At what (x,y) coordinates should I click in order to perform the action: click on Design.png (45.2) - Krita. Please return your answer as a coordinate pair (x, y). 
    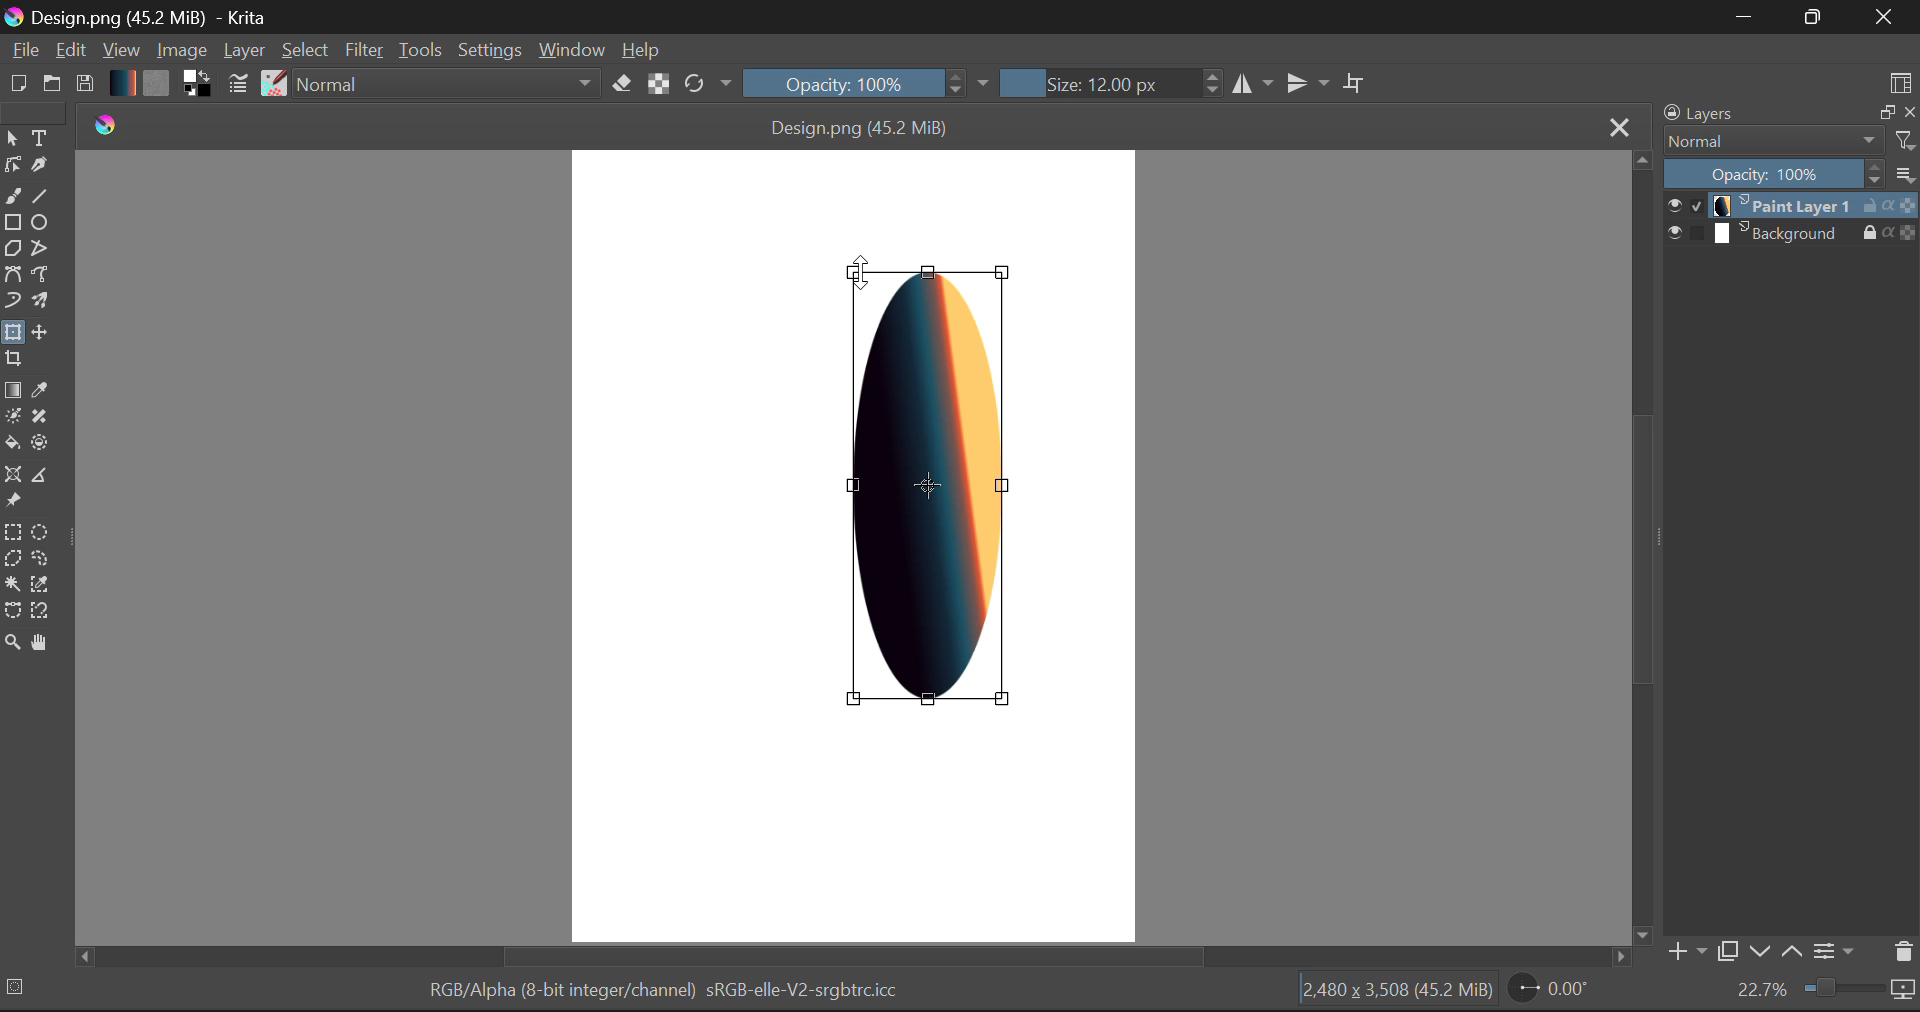
    Looking at the image, I should click on (145, 17).